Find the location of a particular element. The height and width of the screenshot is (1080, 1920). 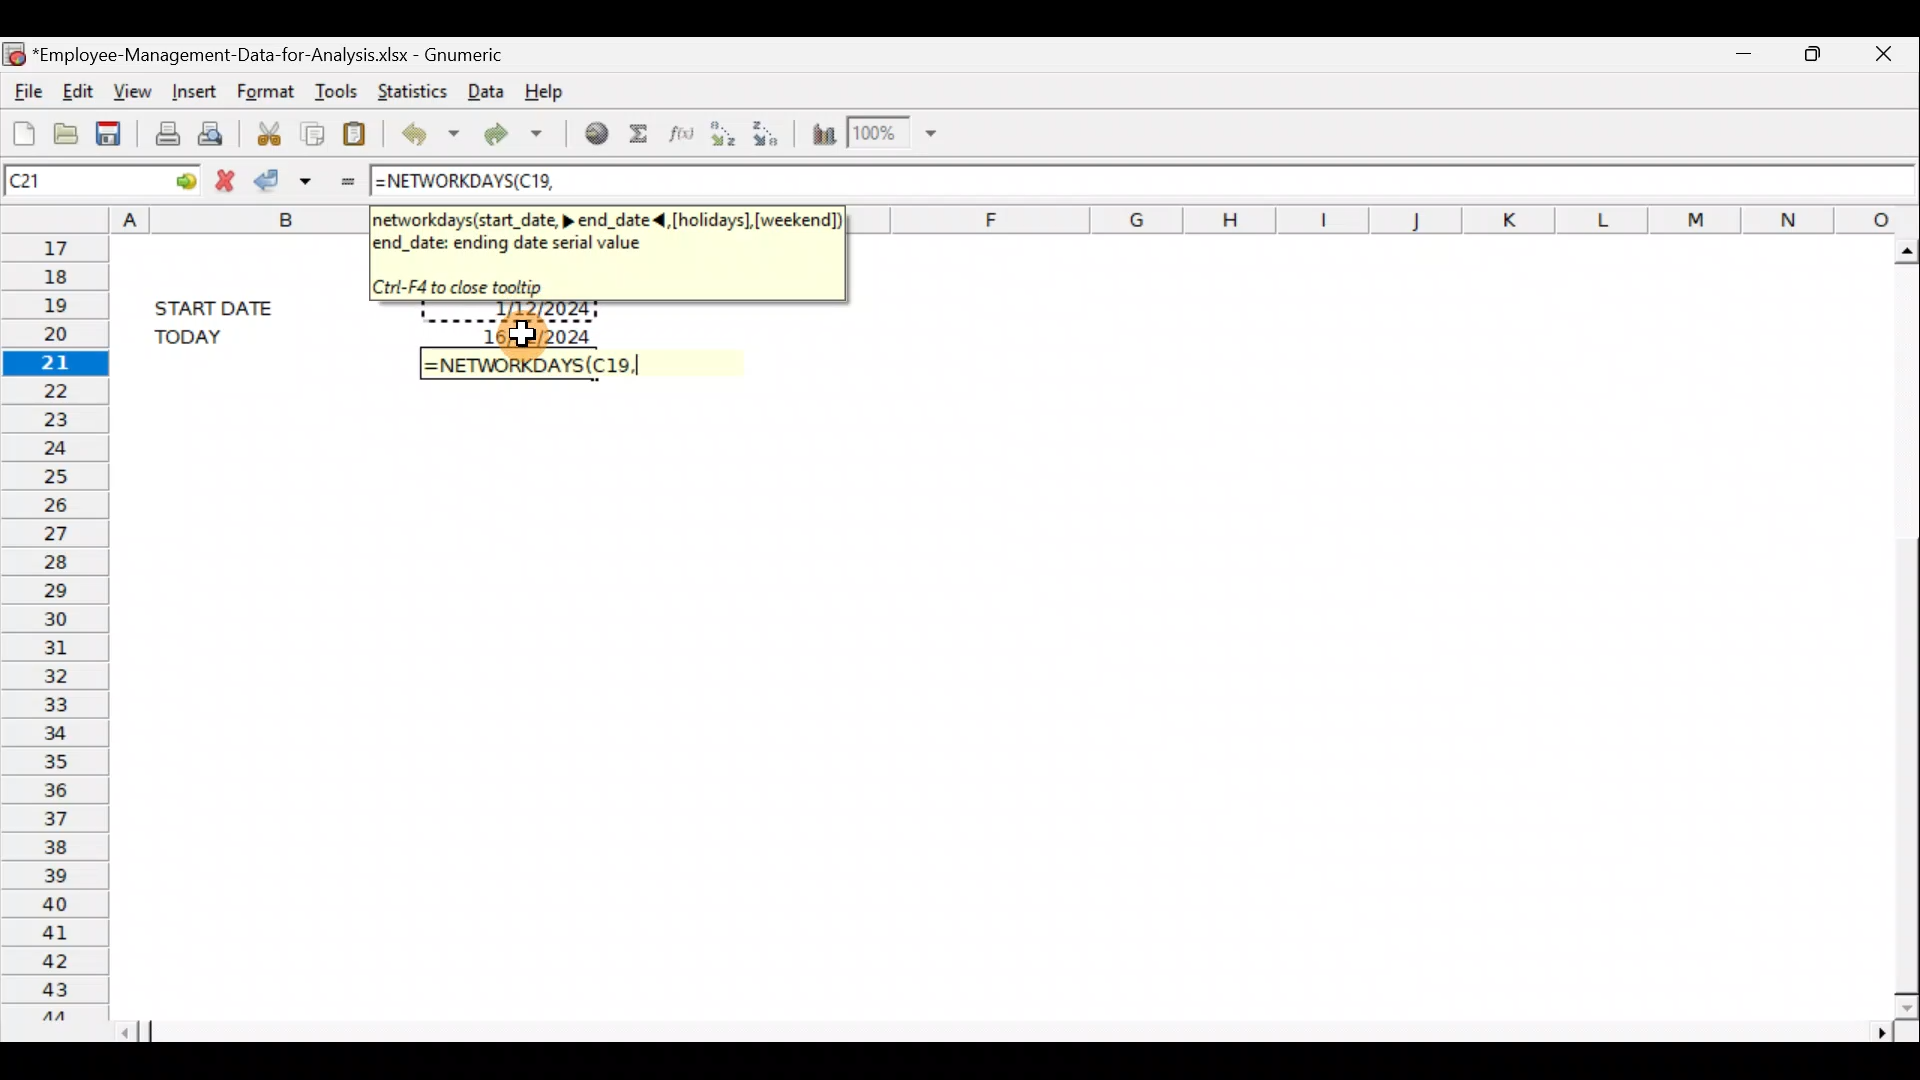

networkworkdays(start_date >,end_date, <[holidays], [weekend],end_date: ending date serial value. Ctrl +F4 to close tooltip is located at coordinates (605, 250).